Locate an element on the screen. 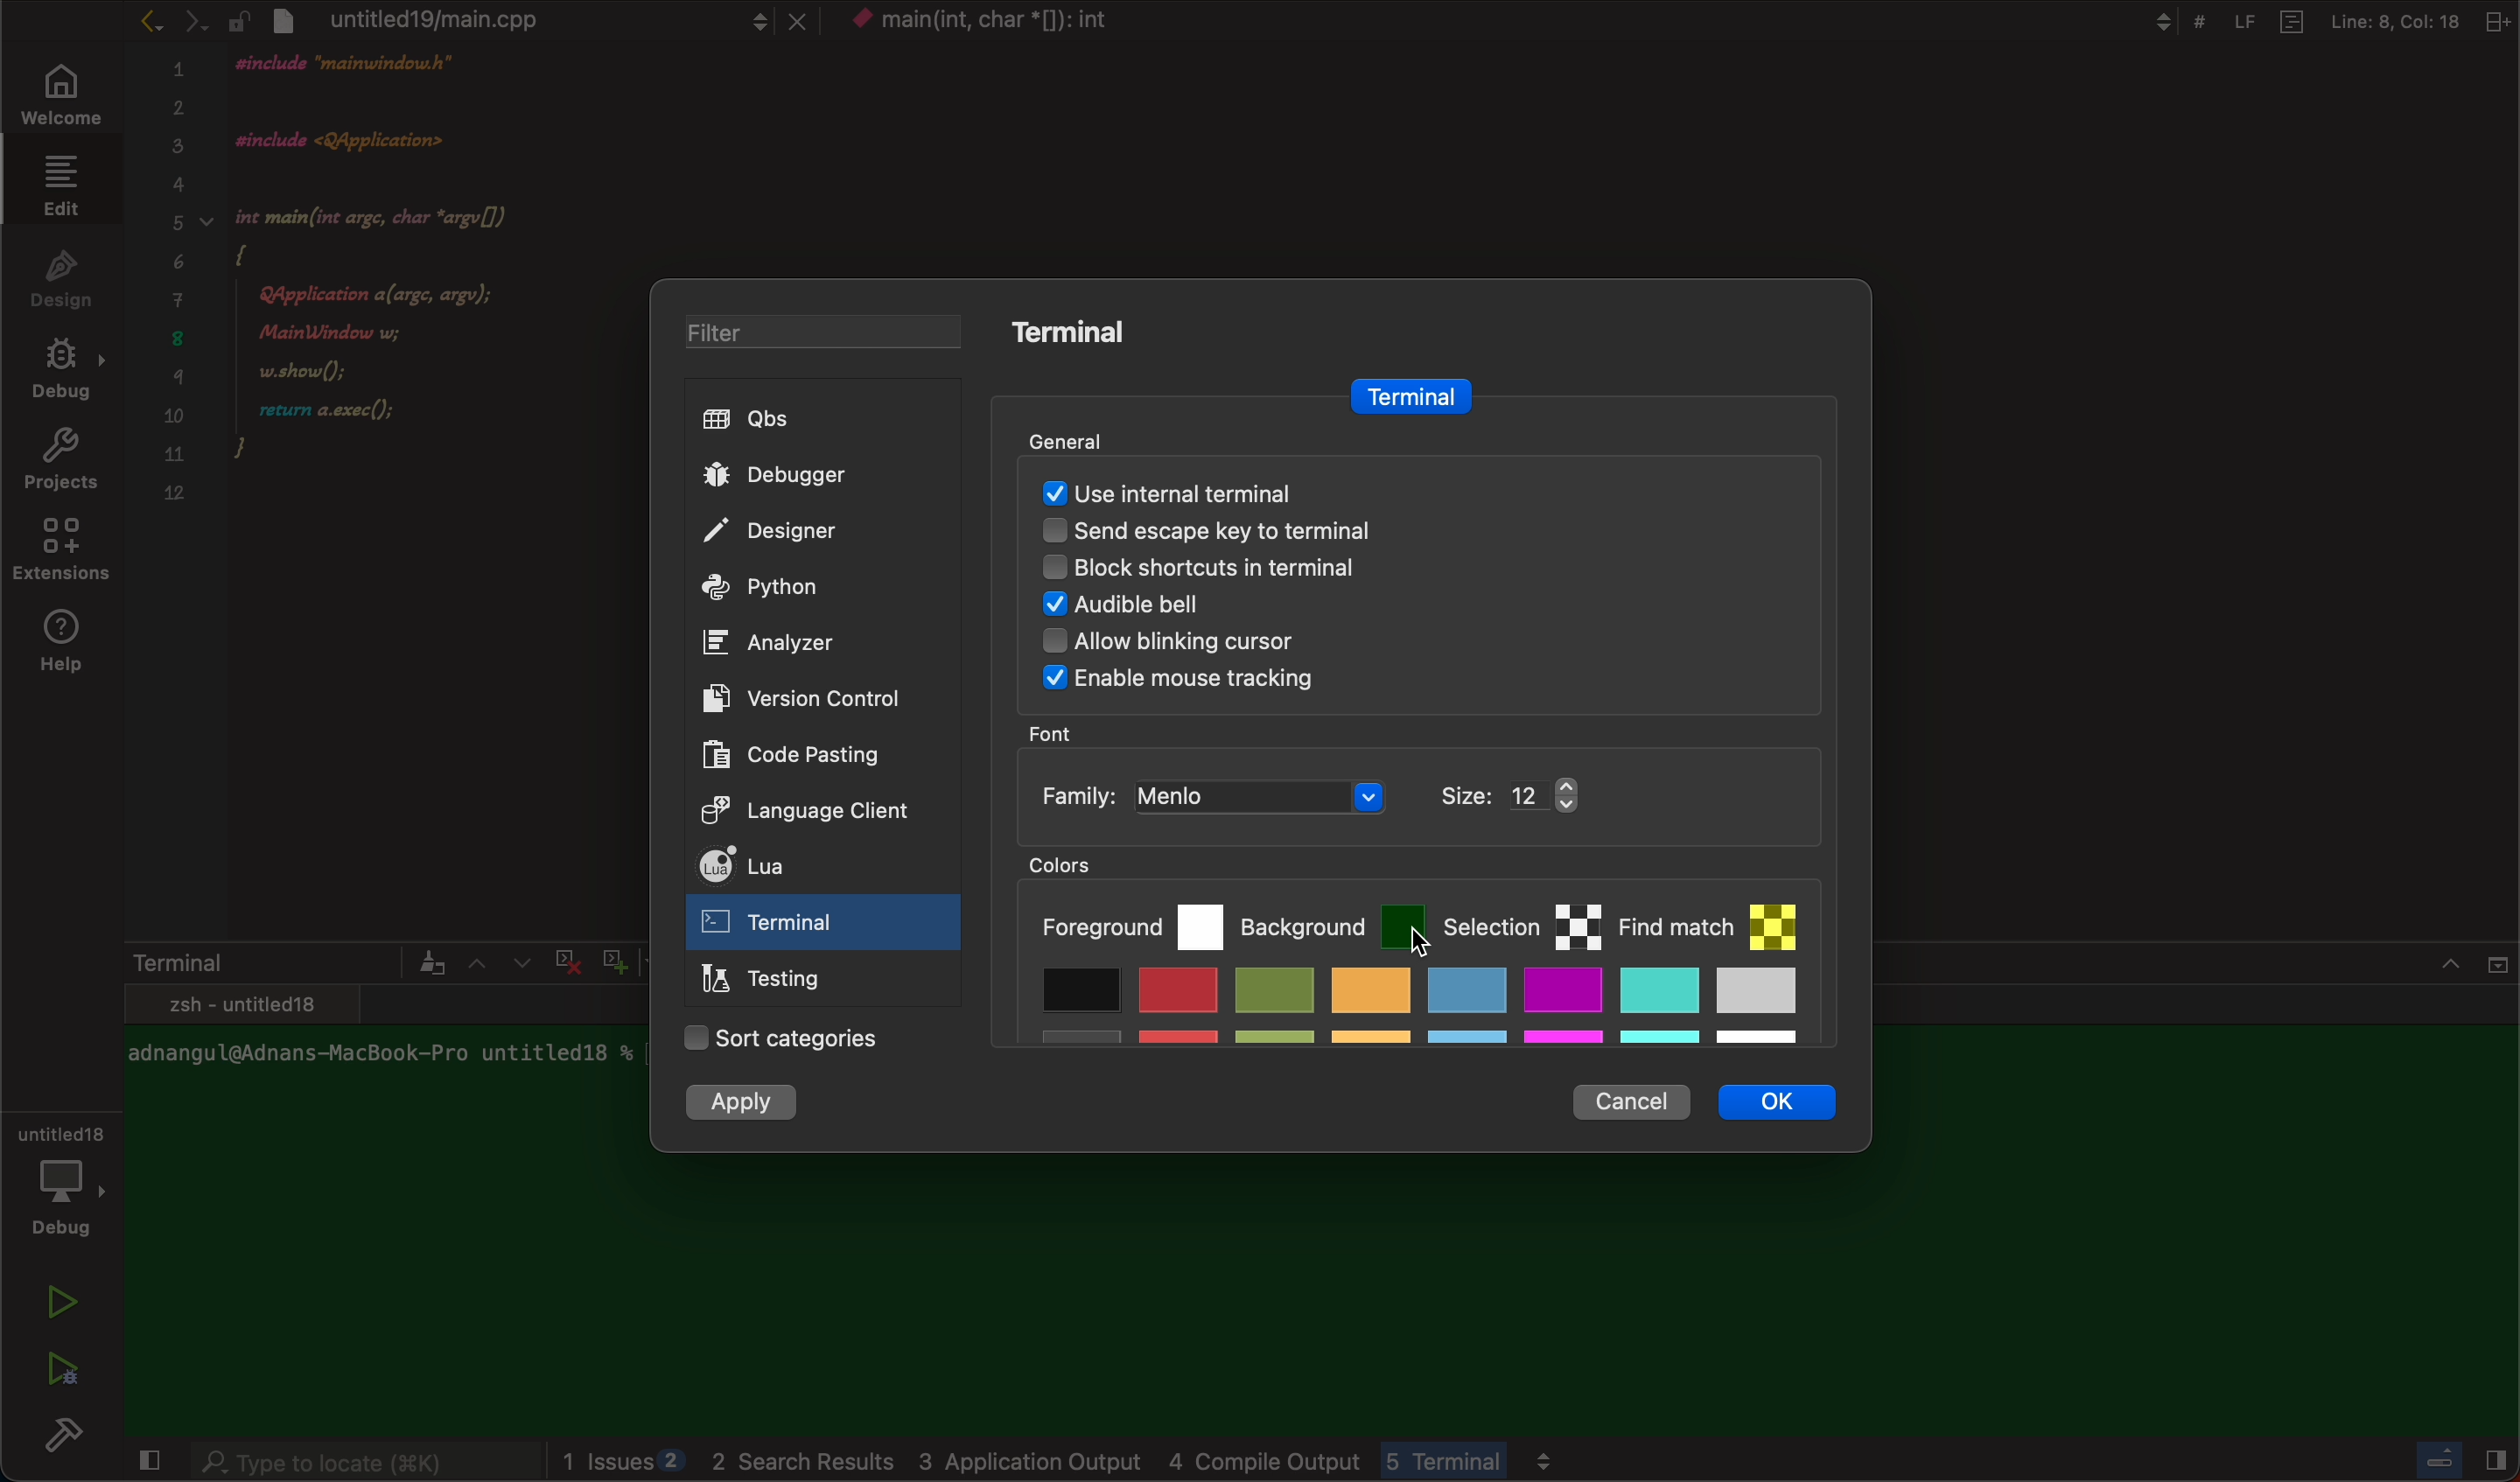 The height and width of the screenshot is (1482, 2520). ok is located at coordinates (1791, 1108).